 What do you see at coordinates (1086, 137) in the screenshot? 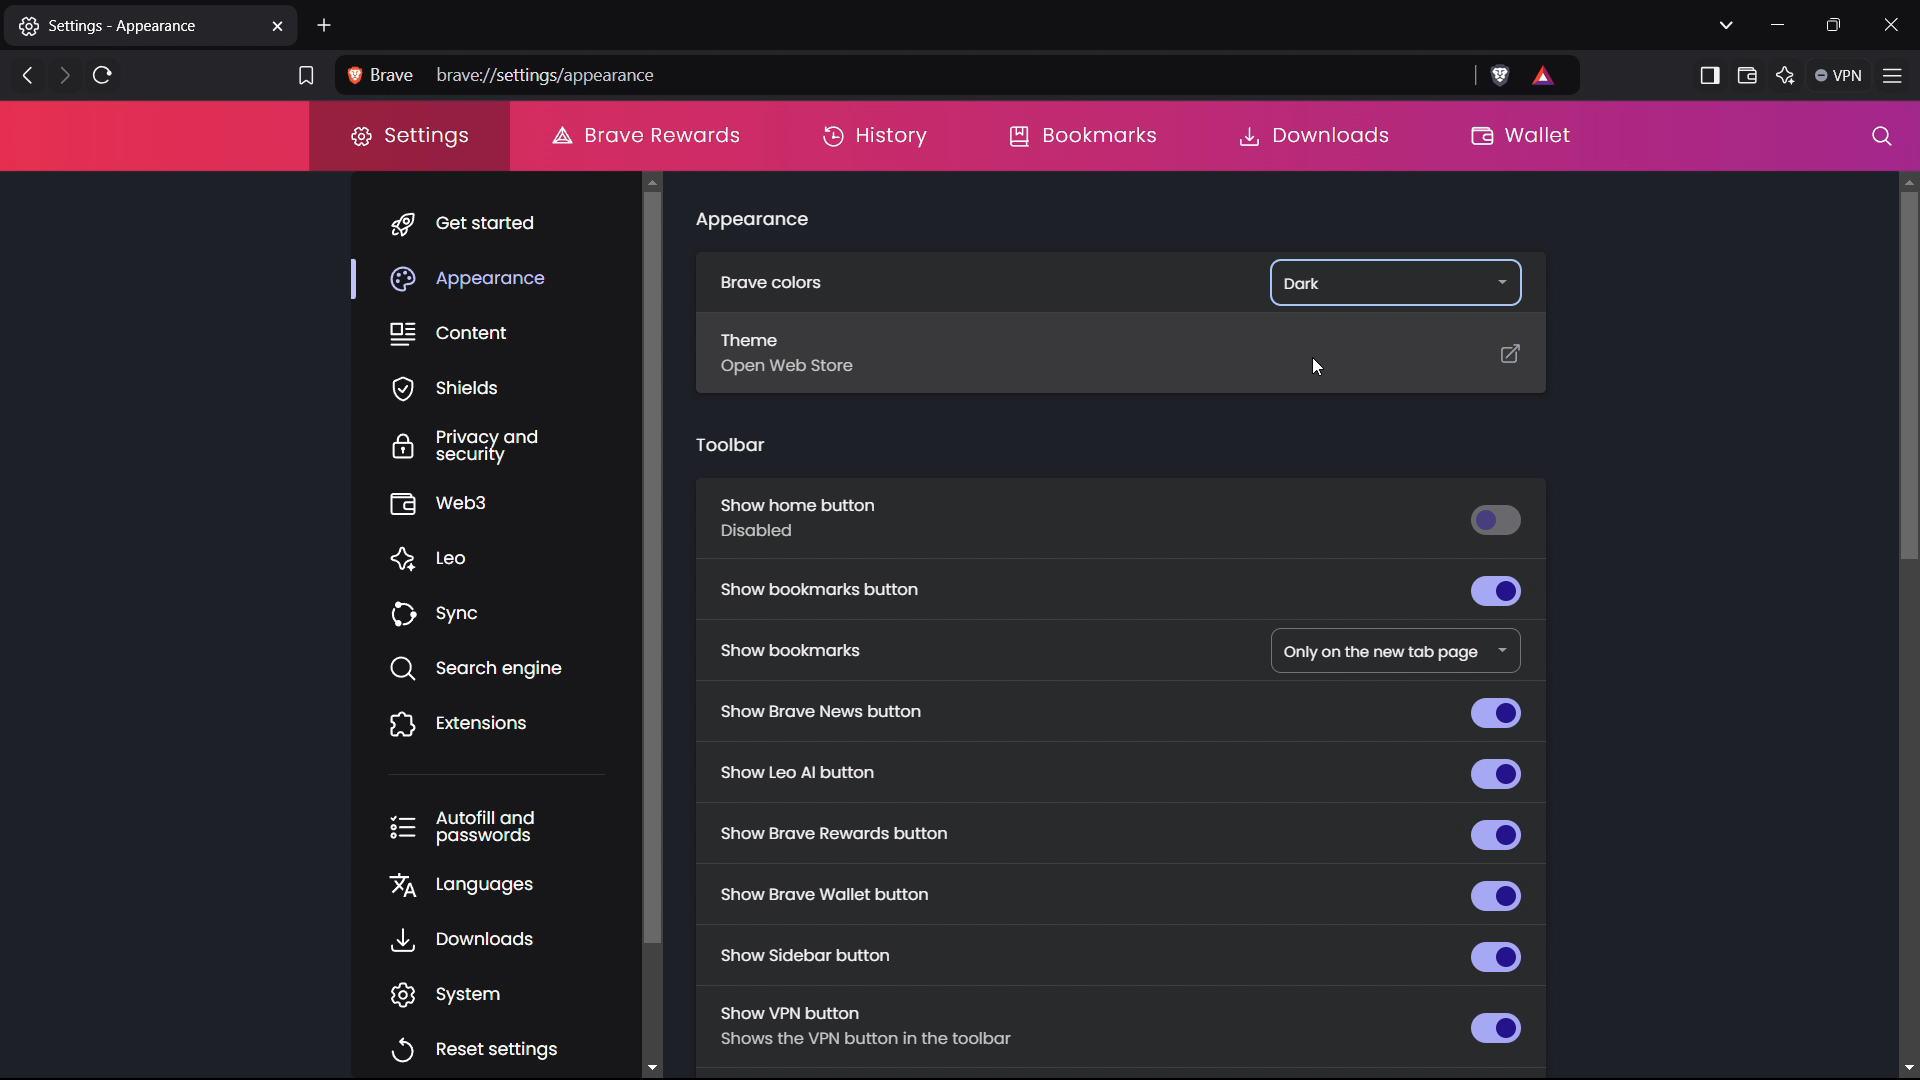
I see `bookmarks` at bounding box center [1086, 137].